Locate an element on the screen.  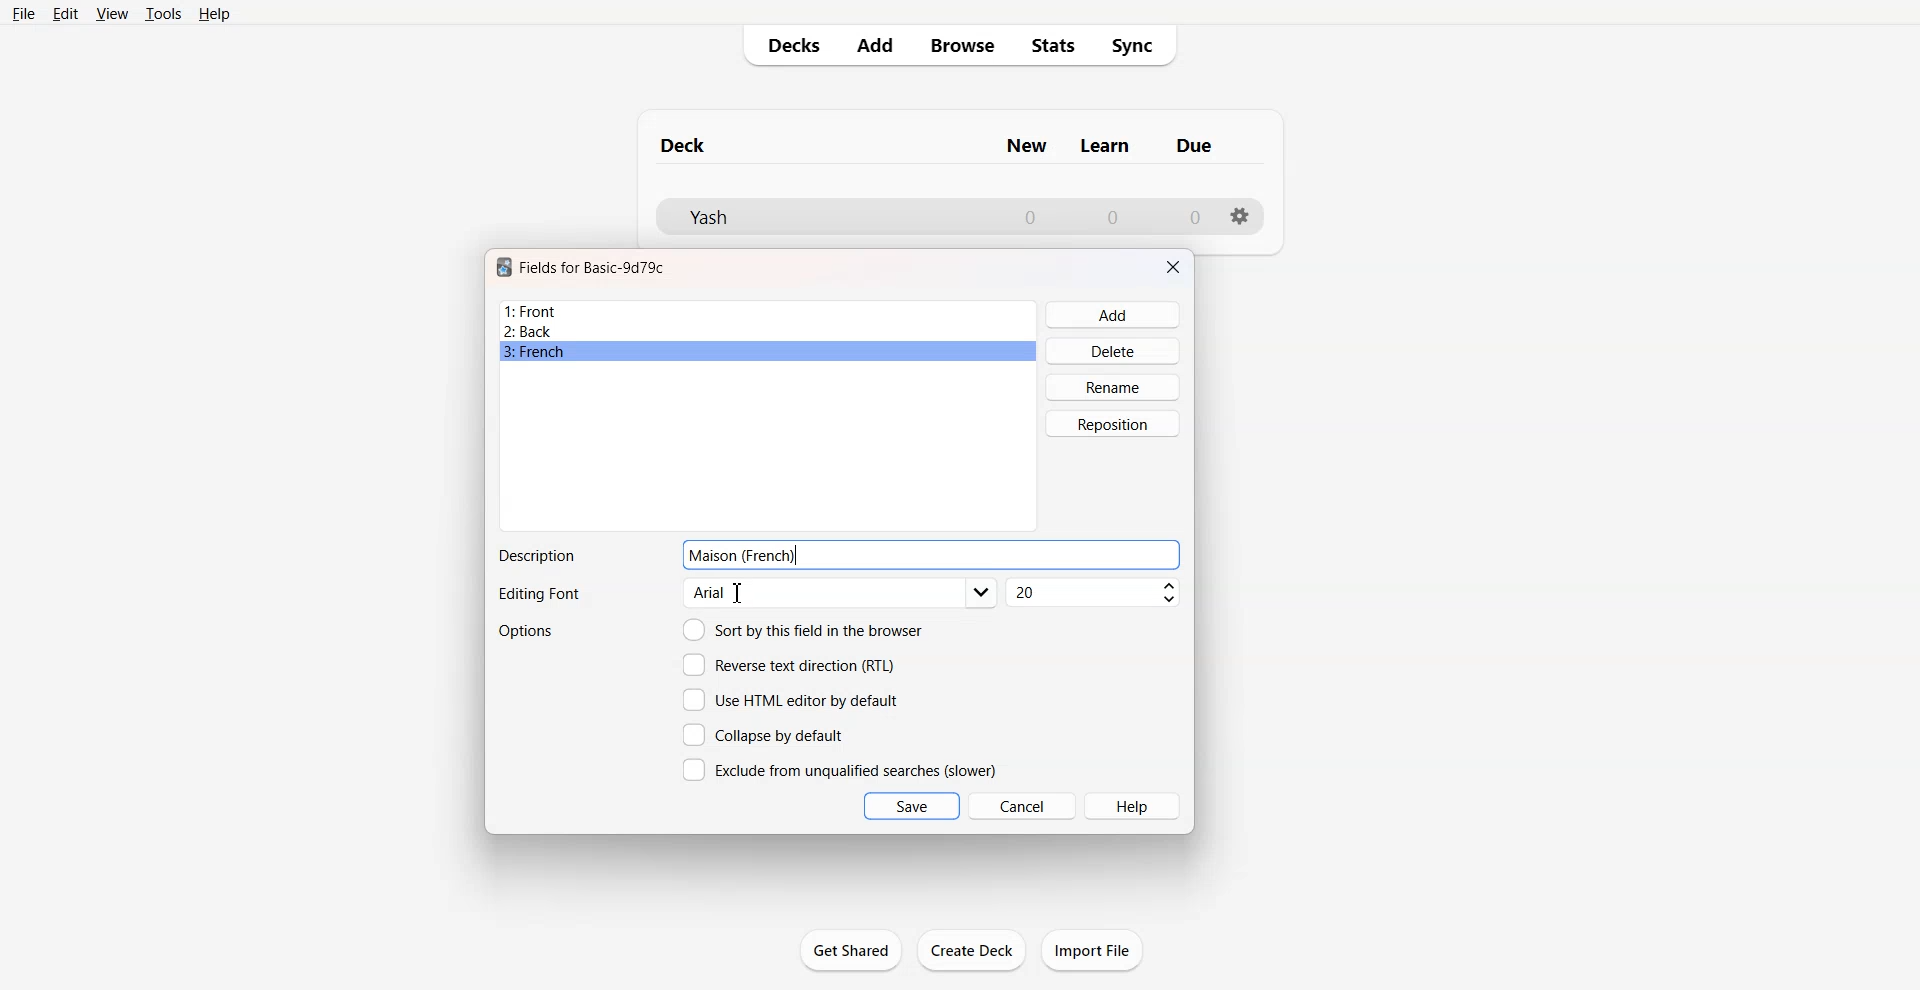
Help is located at coordinates (1134, 806).